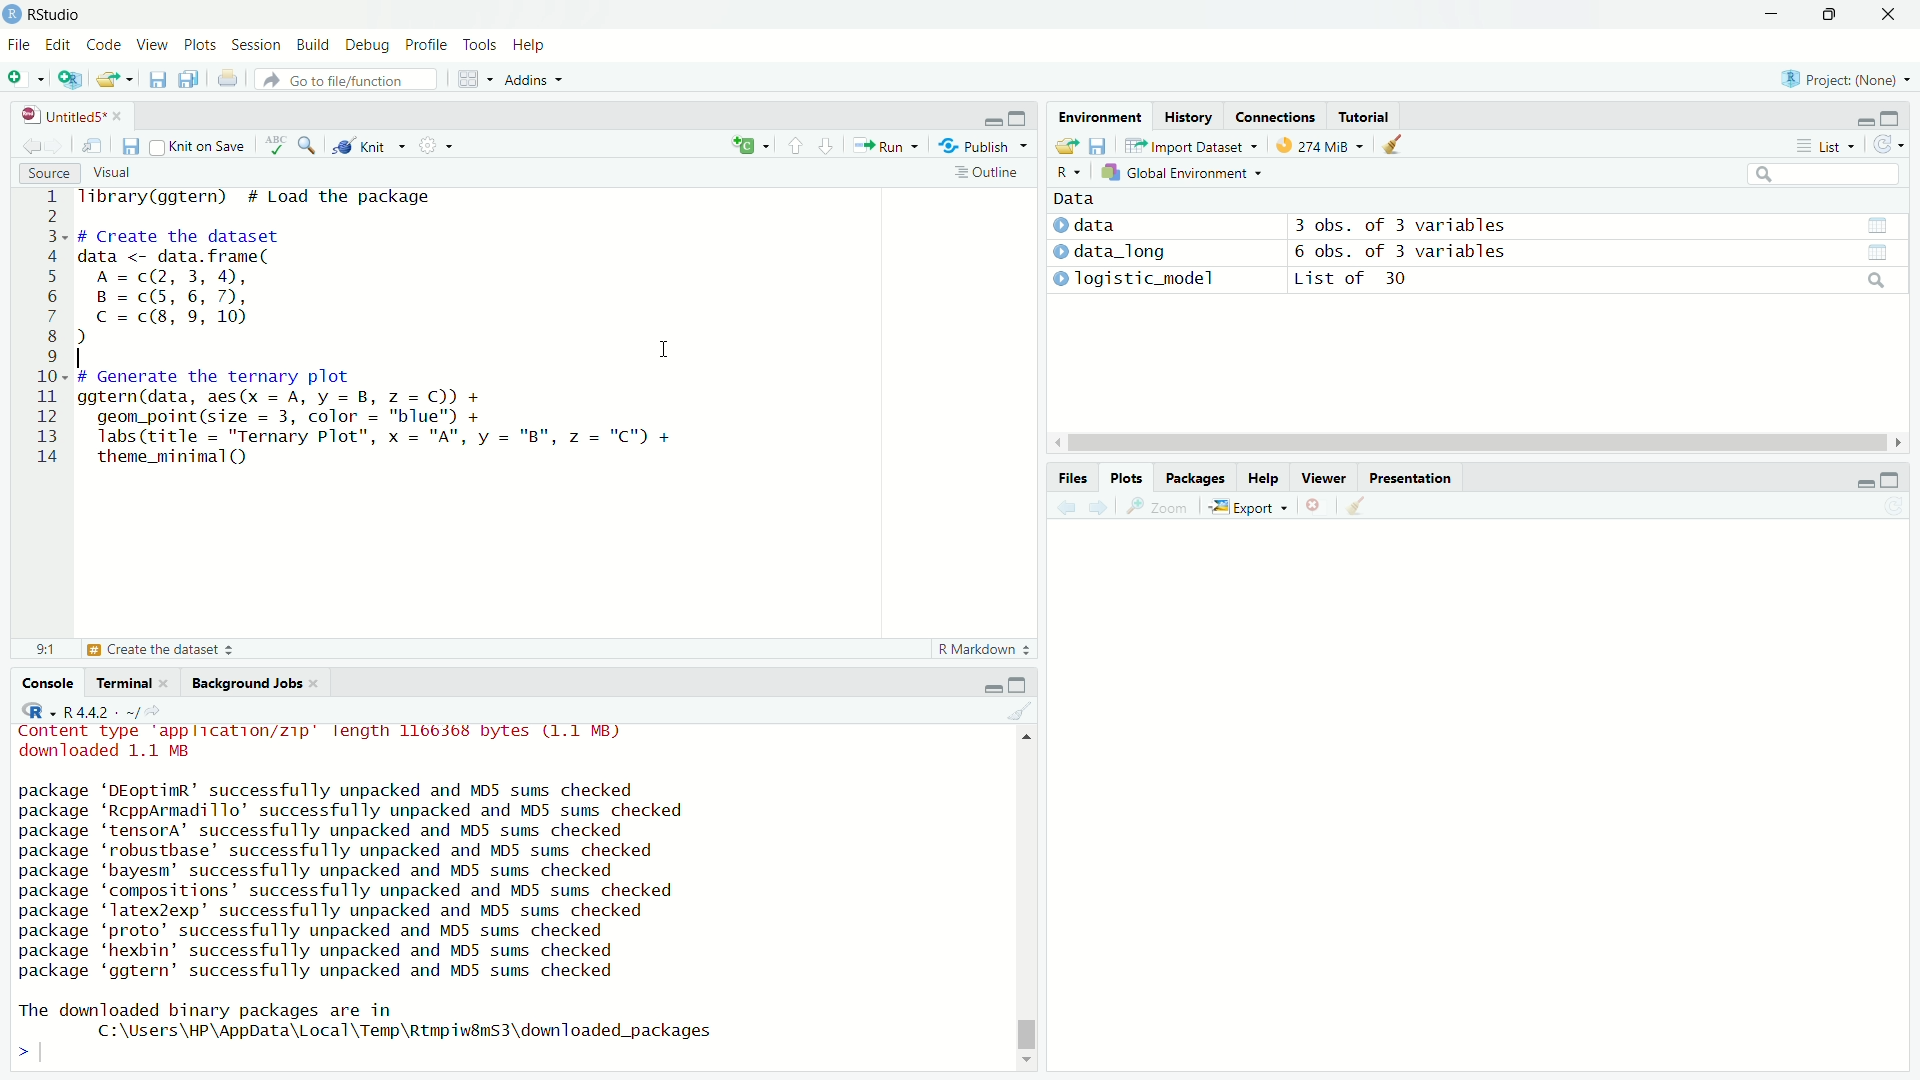 This screenshot has width=1920, height=1080. What do you see at coordinates (988, 685) in the screenshot?
I see `minimise` at bounding box center [988, 685].